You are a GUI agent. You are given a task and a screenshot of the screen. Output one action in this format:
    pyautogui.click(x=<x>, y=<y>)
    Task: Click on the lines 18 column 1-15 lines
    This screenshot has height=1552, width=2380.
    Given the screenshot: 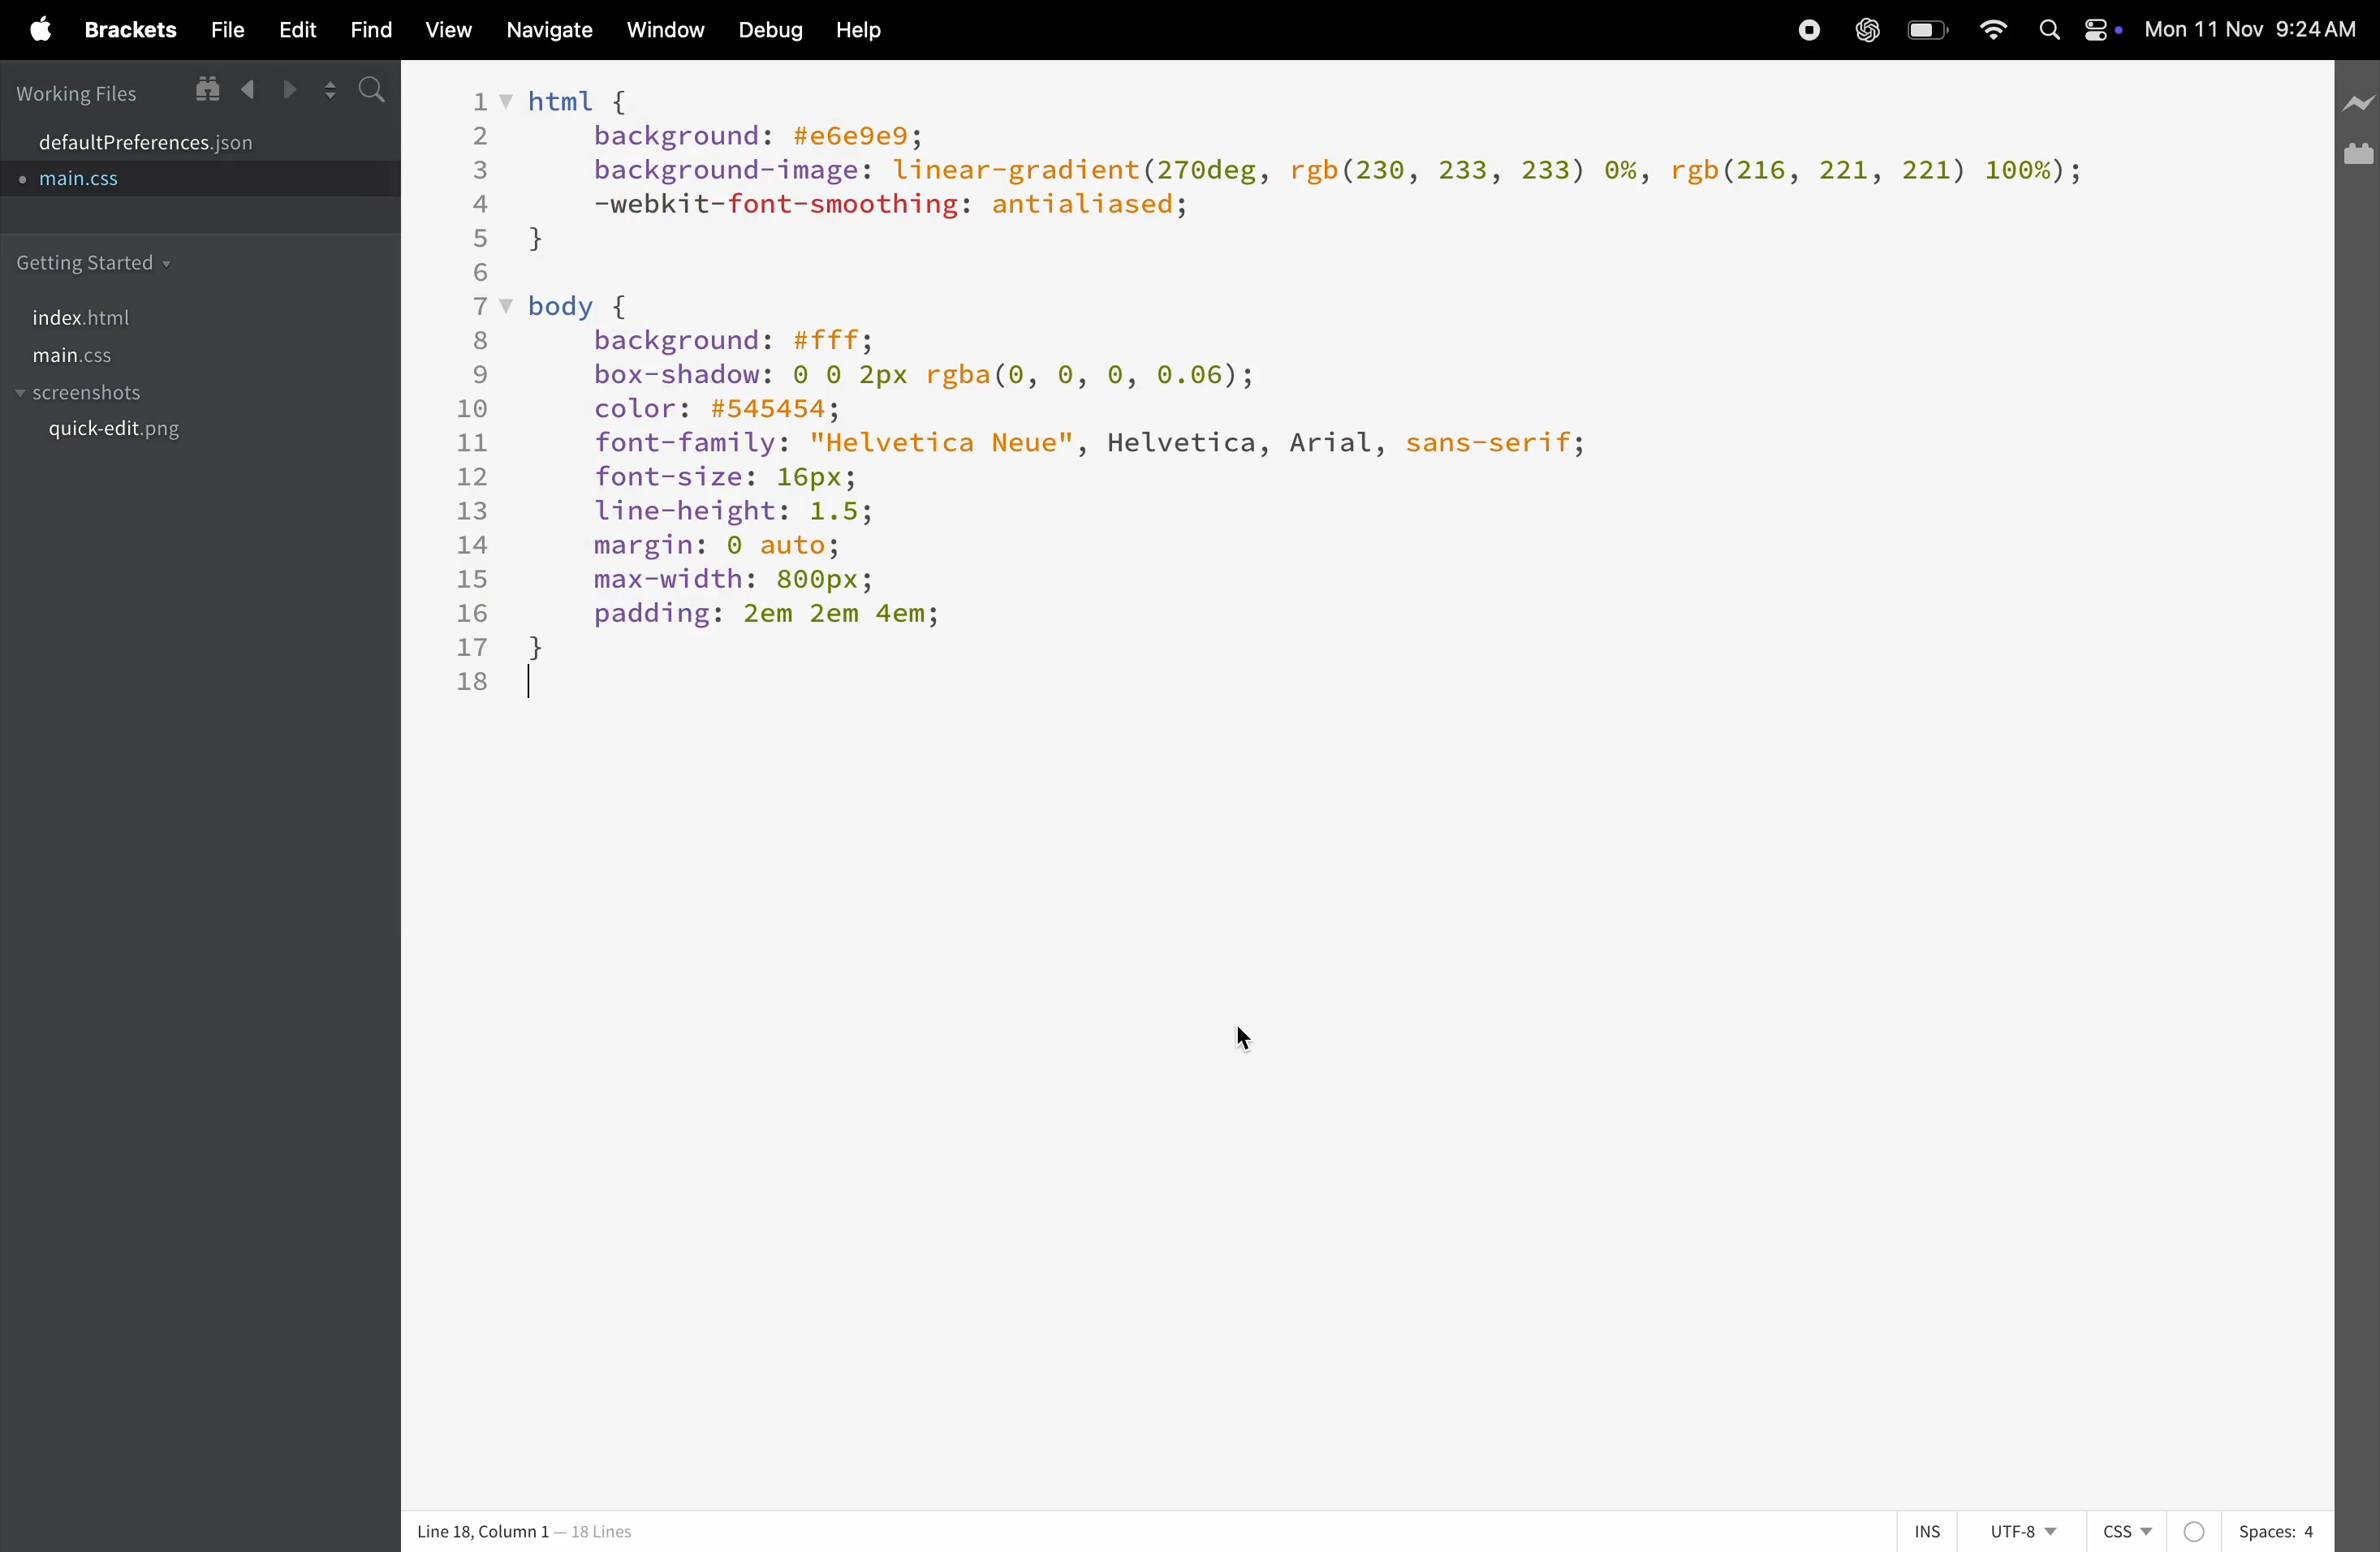 What is the action you would take?
    pyautogui.click(x=585, y=1533)
    